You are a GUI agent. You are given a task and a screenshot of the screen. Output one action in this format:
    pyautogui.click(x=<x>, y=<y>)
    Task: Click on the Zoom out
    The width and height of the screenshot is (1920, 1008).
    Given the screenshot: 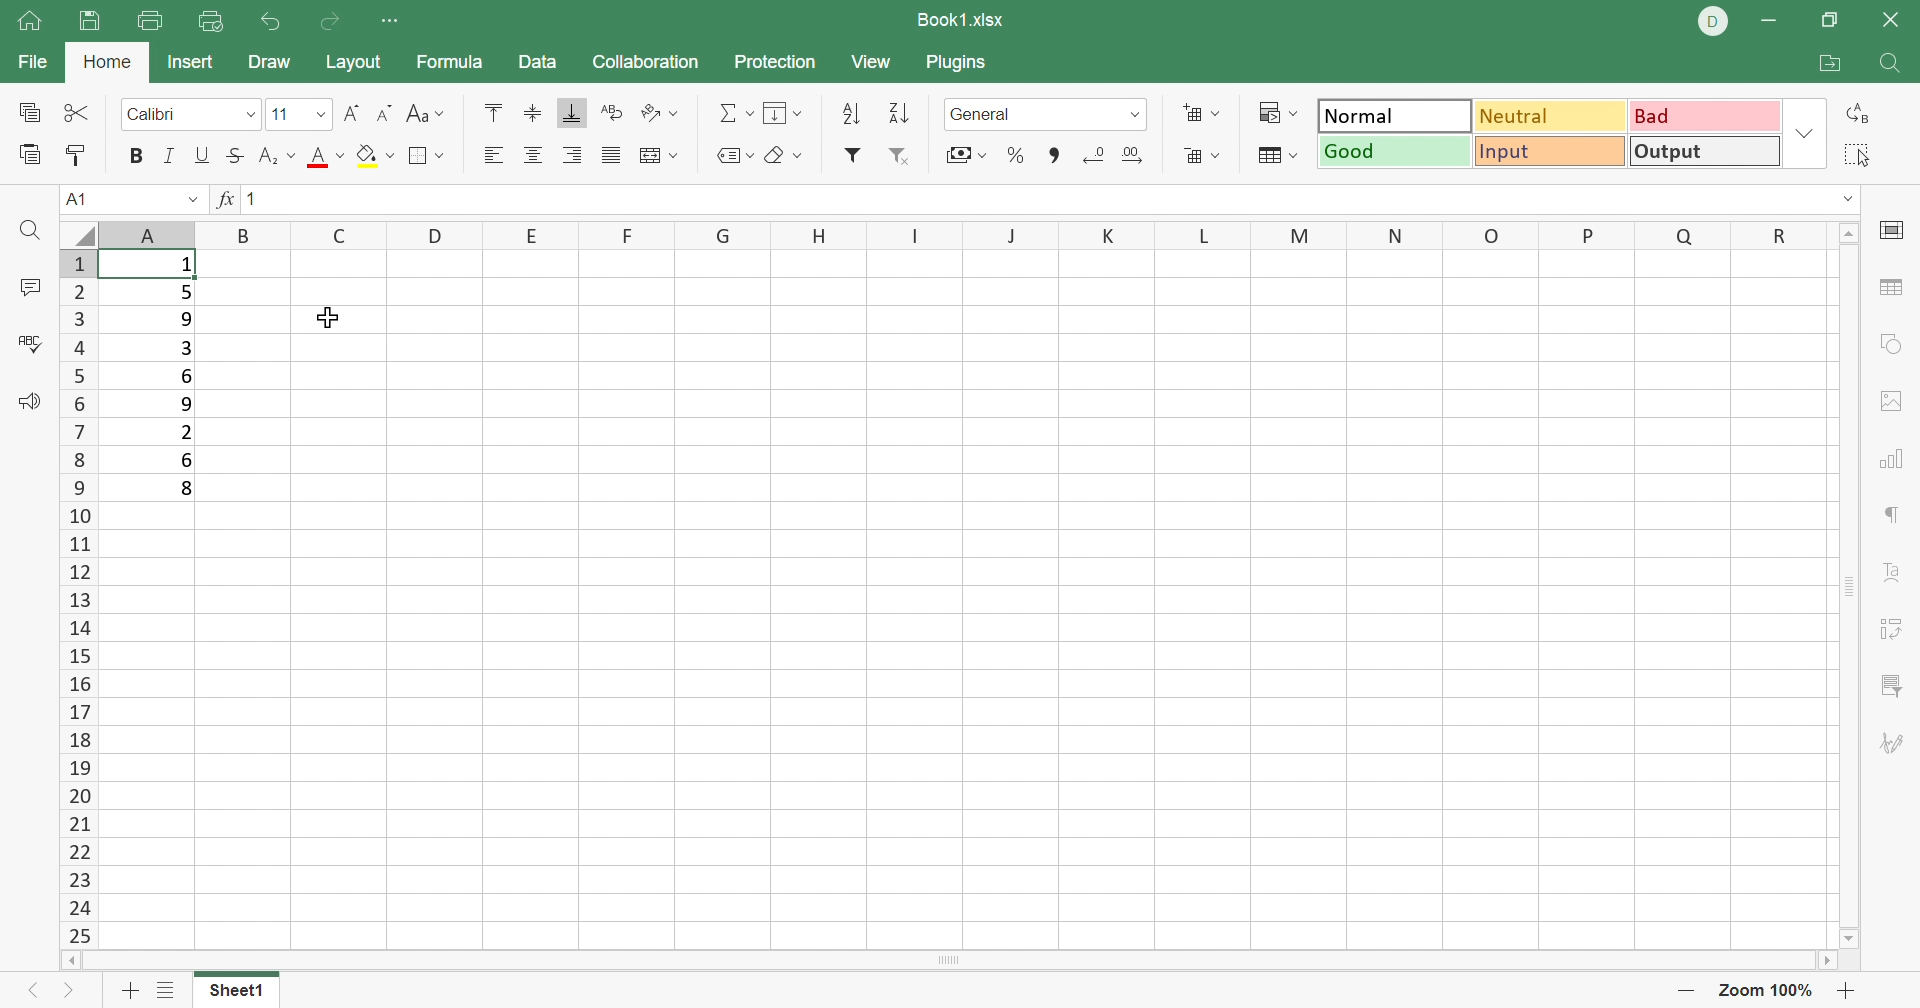 What is the action you would take?
    pyautogui.click(x=1681, y=994)
    